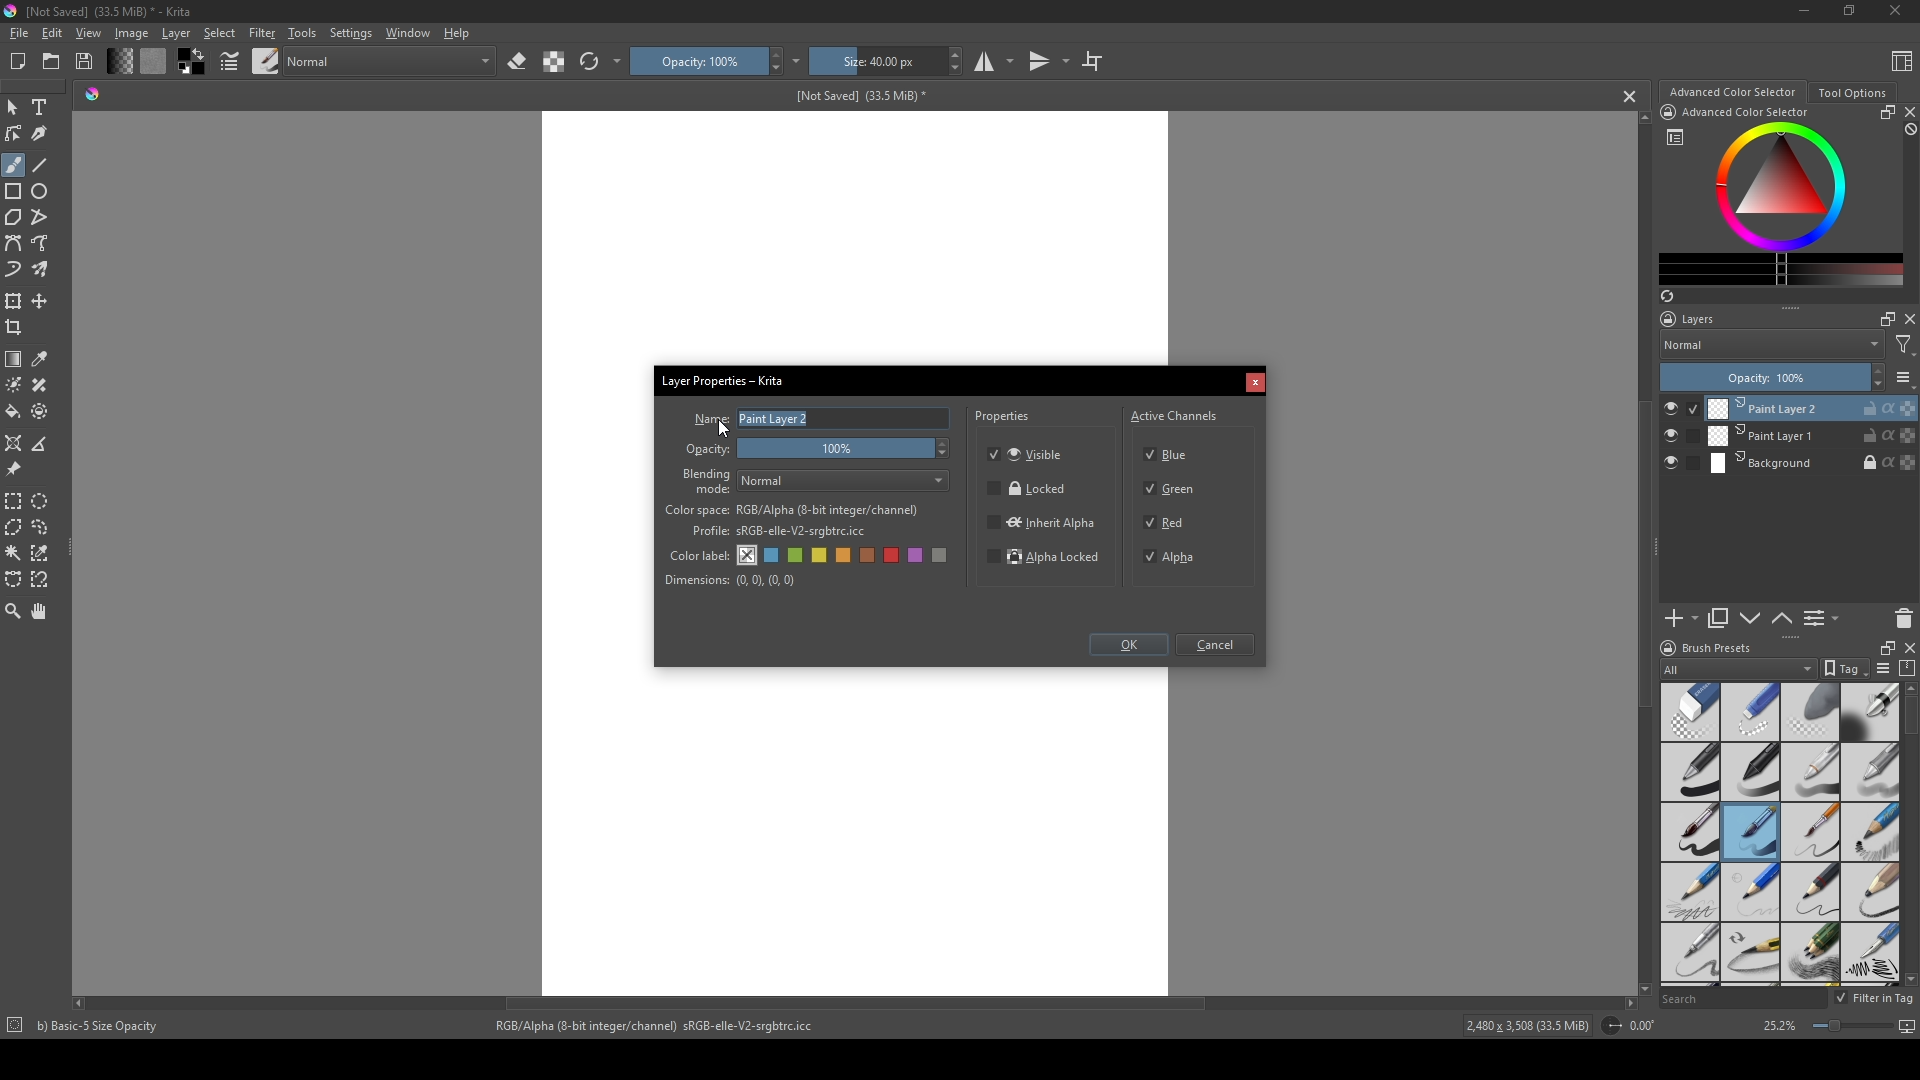 The width and height of the screenshot is (1920, 1080). I want to click on 2,480 x 3,508 (33.5 MiB), so click(1524, 1028).